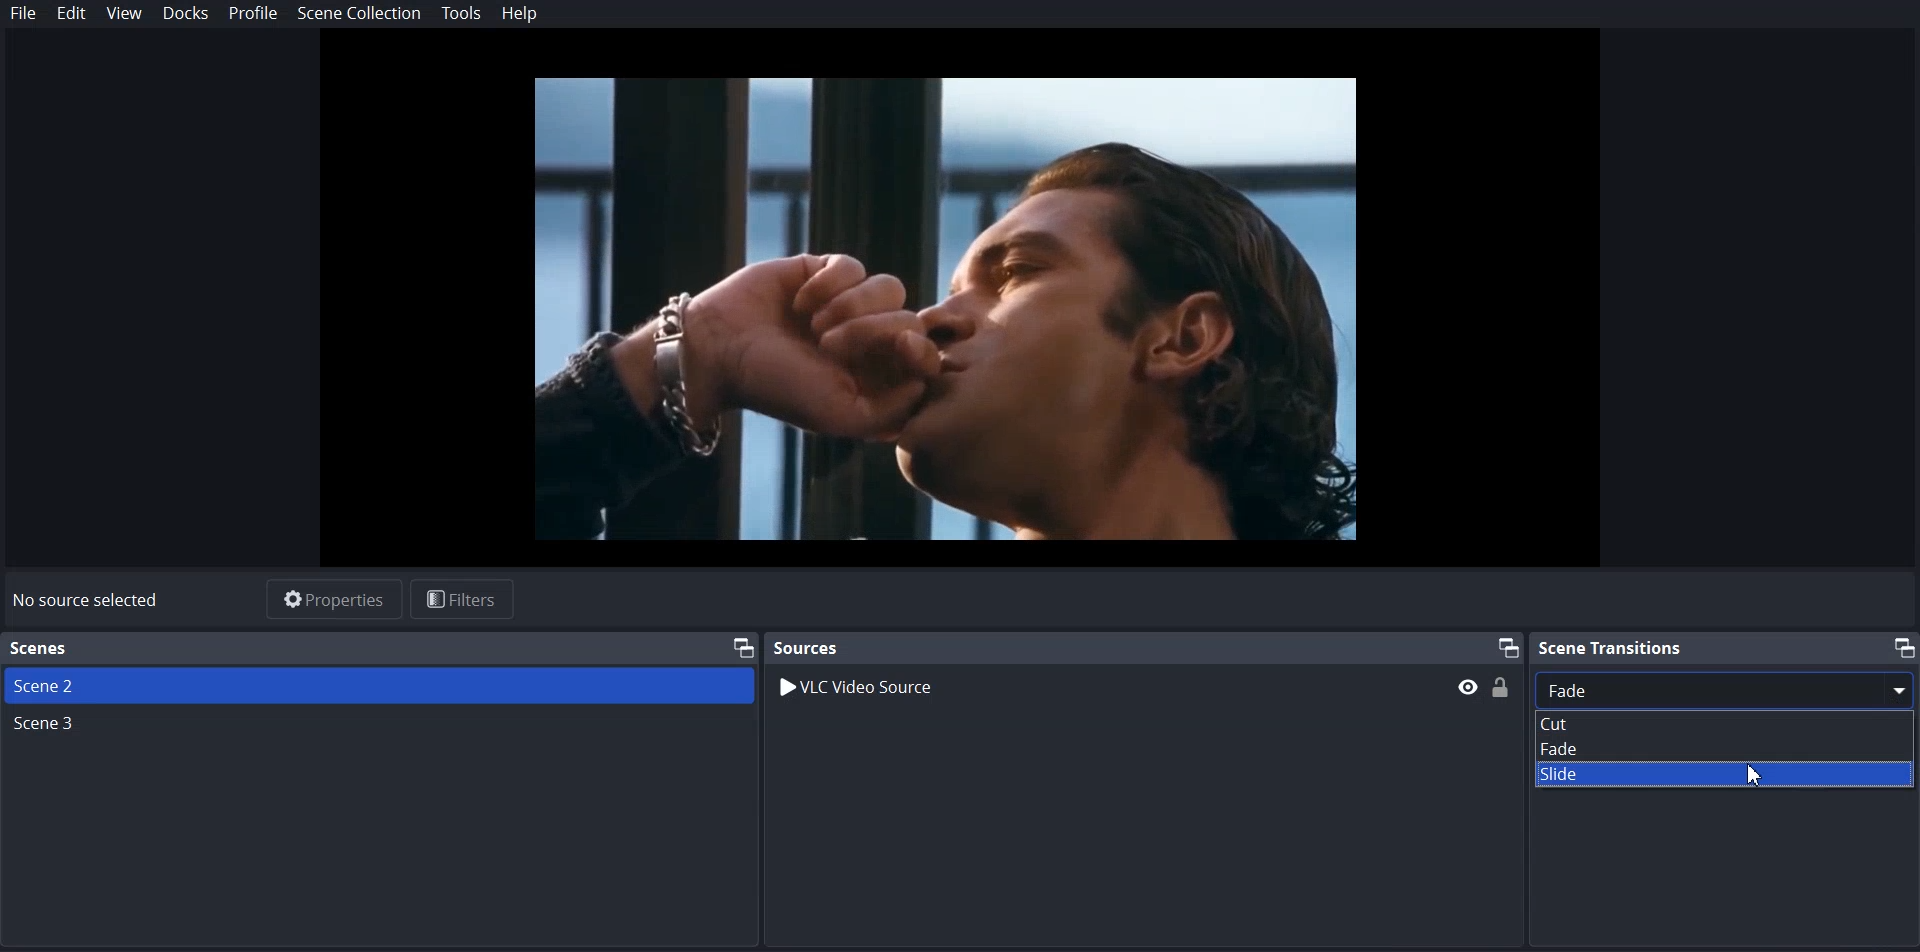  Describe the element at coordinates (380, 648) in the screenshot. I see `Text 1` at that location.